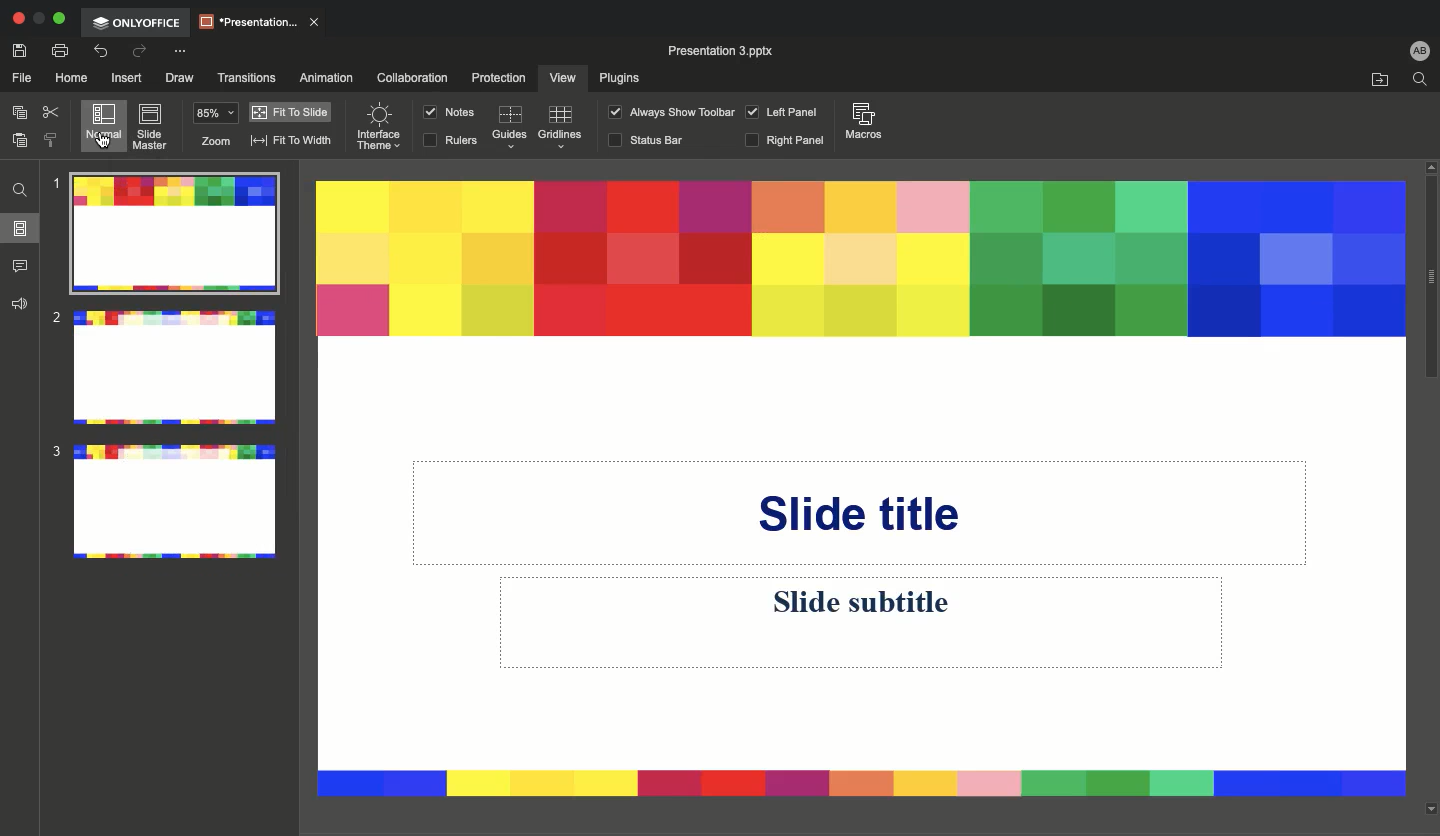  Describe the element at coordinates (18, 20) in the screenshot. I see `Close` at that location.